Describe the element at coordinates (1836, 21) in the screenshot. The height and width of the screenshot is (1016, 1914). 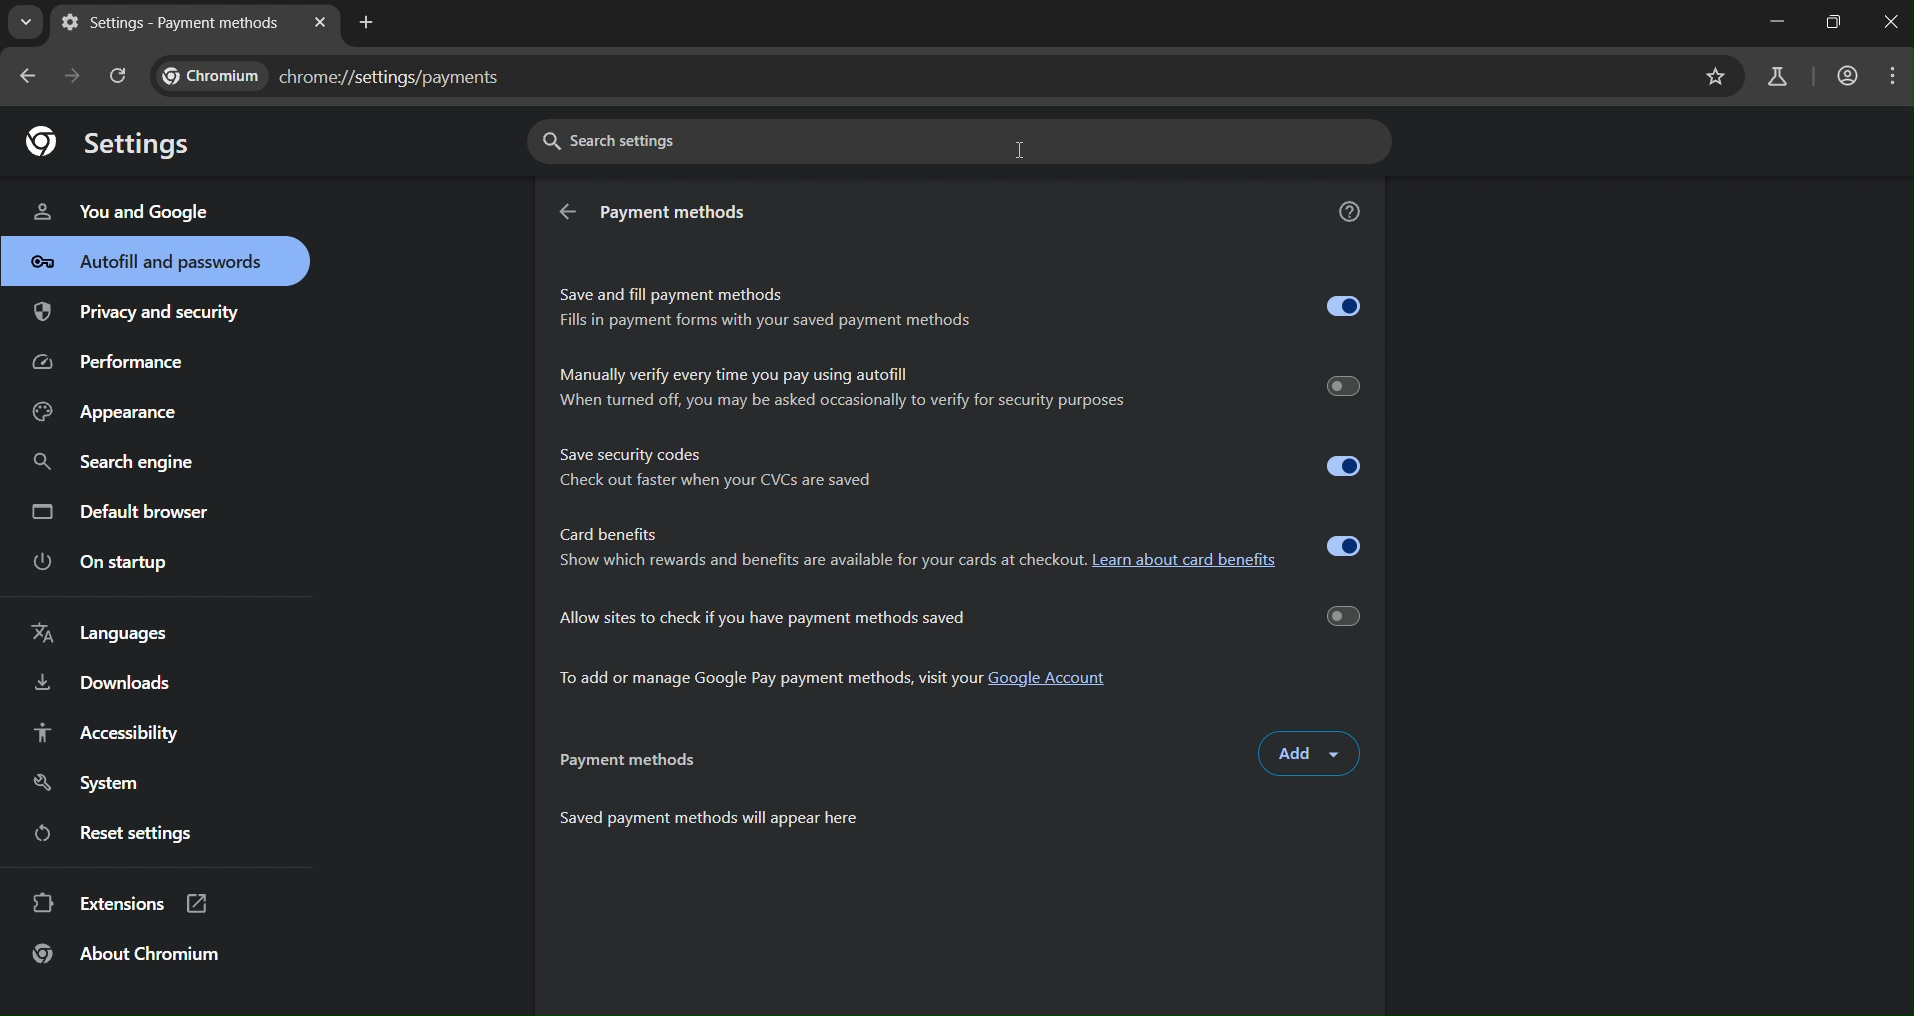
I see `restore down` at that location.